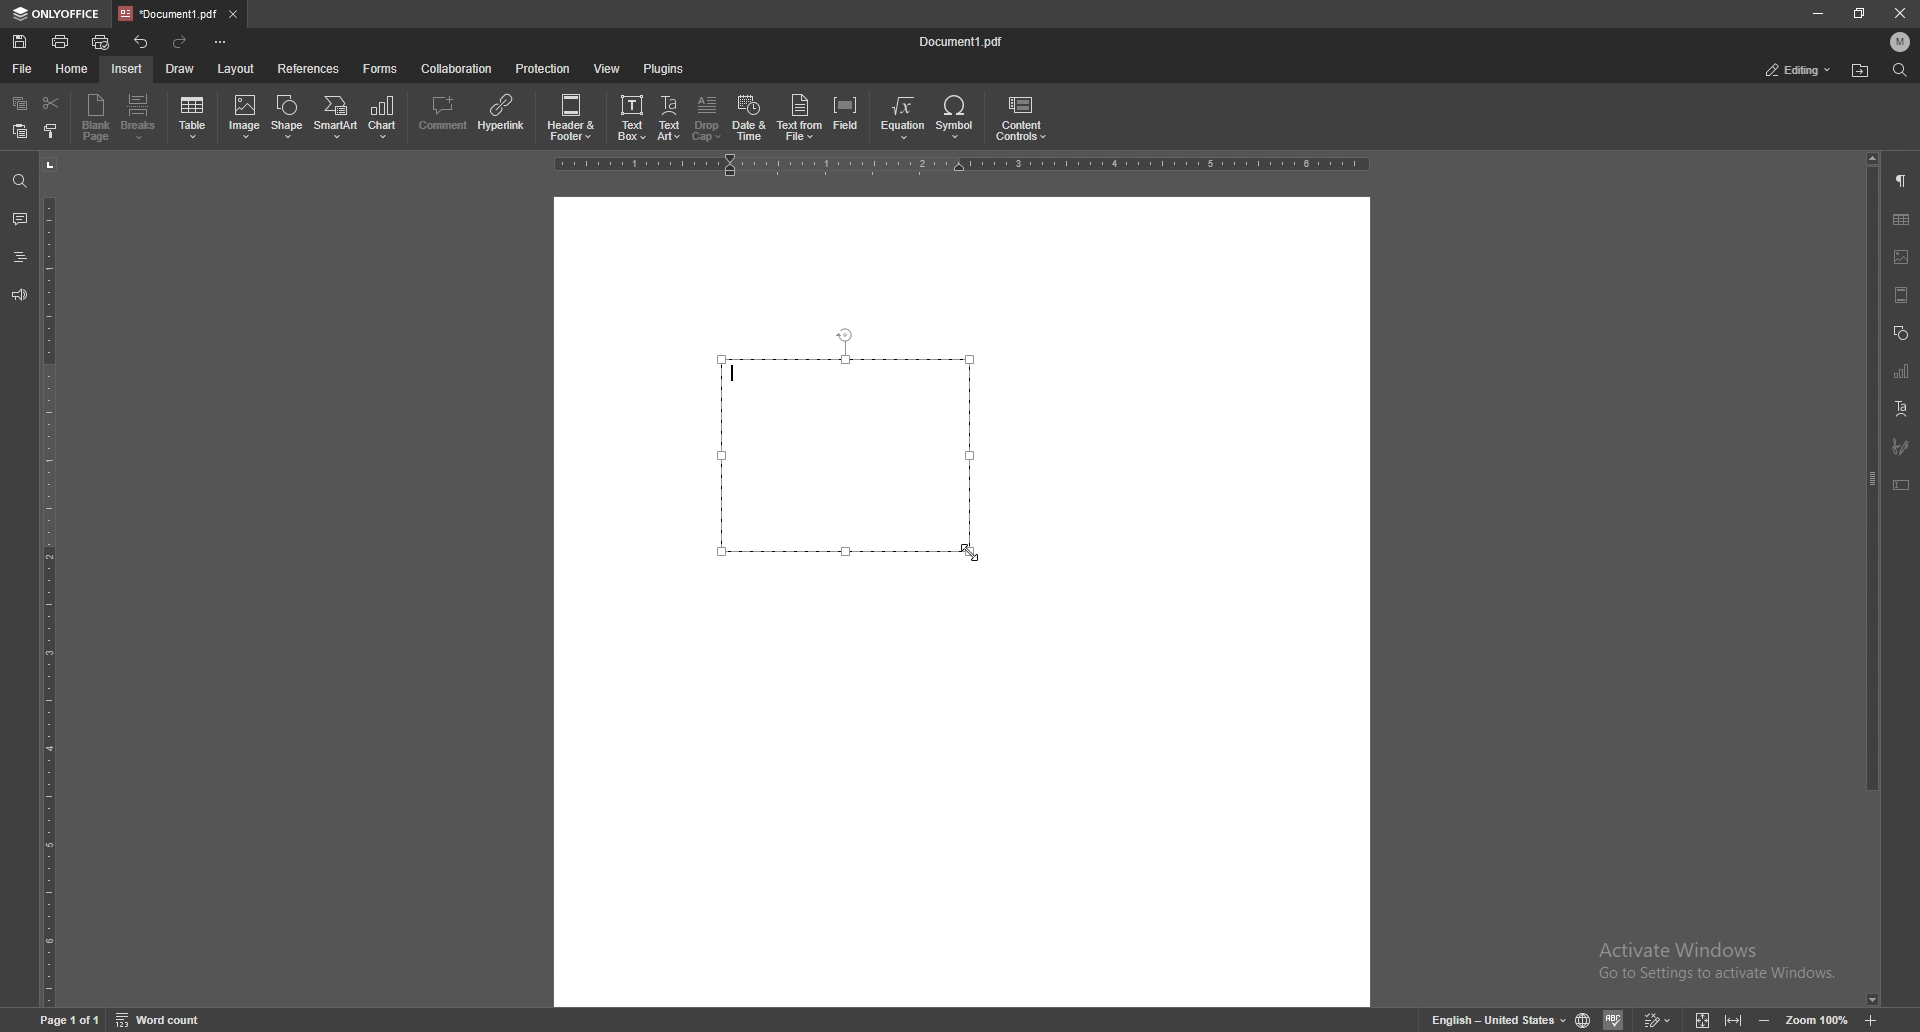 This screenshot has width=1920, height=1032. What do you see at coordinates (1818, 13) in the screenshot?
I see `minimize` at bounding box center [1818, 13].